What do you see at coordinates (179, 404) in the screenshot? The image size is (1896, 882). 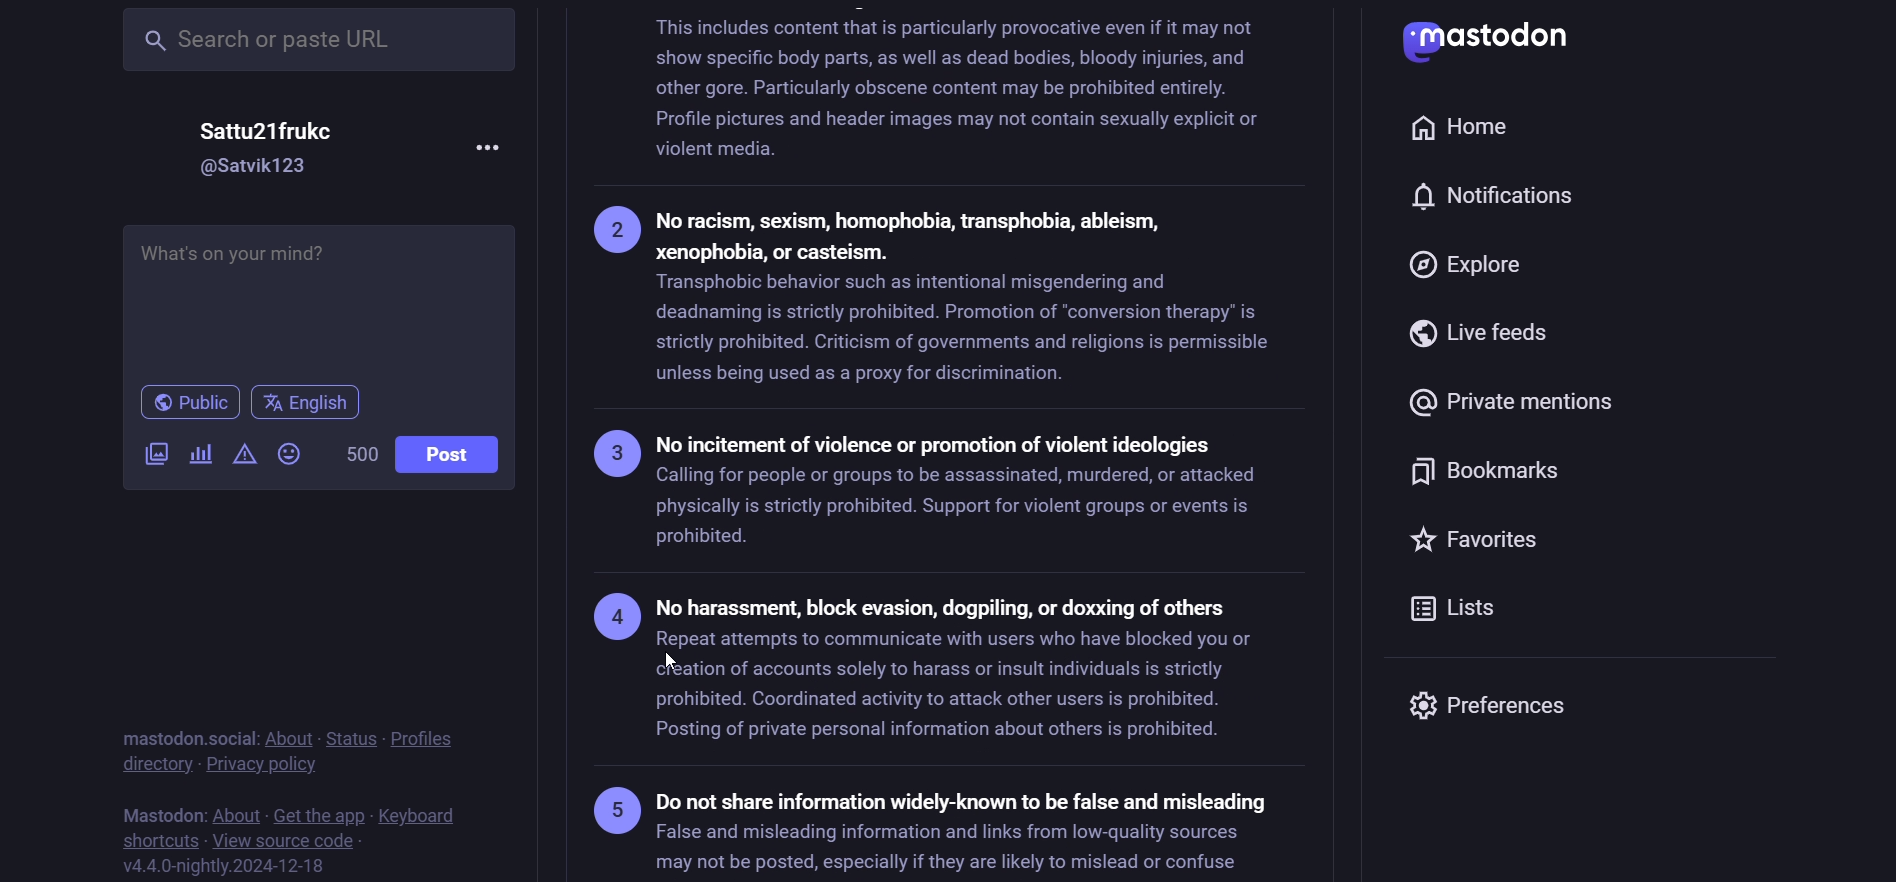 I see `public` at bounding box center [179, 404].